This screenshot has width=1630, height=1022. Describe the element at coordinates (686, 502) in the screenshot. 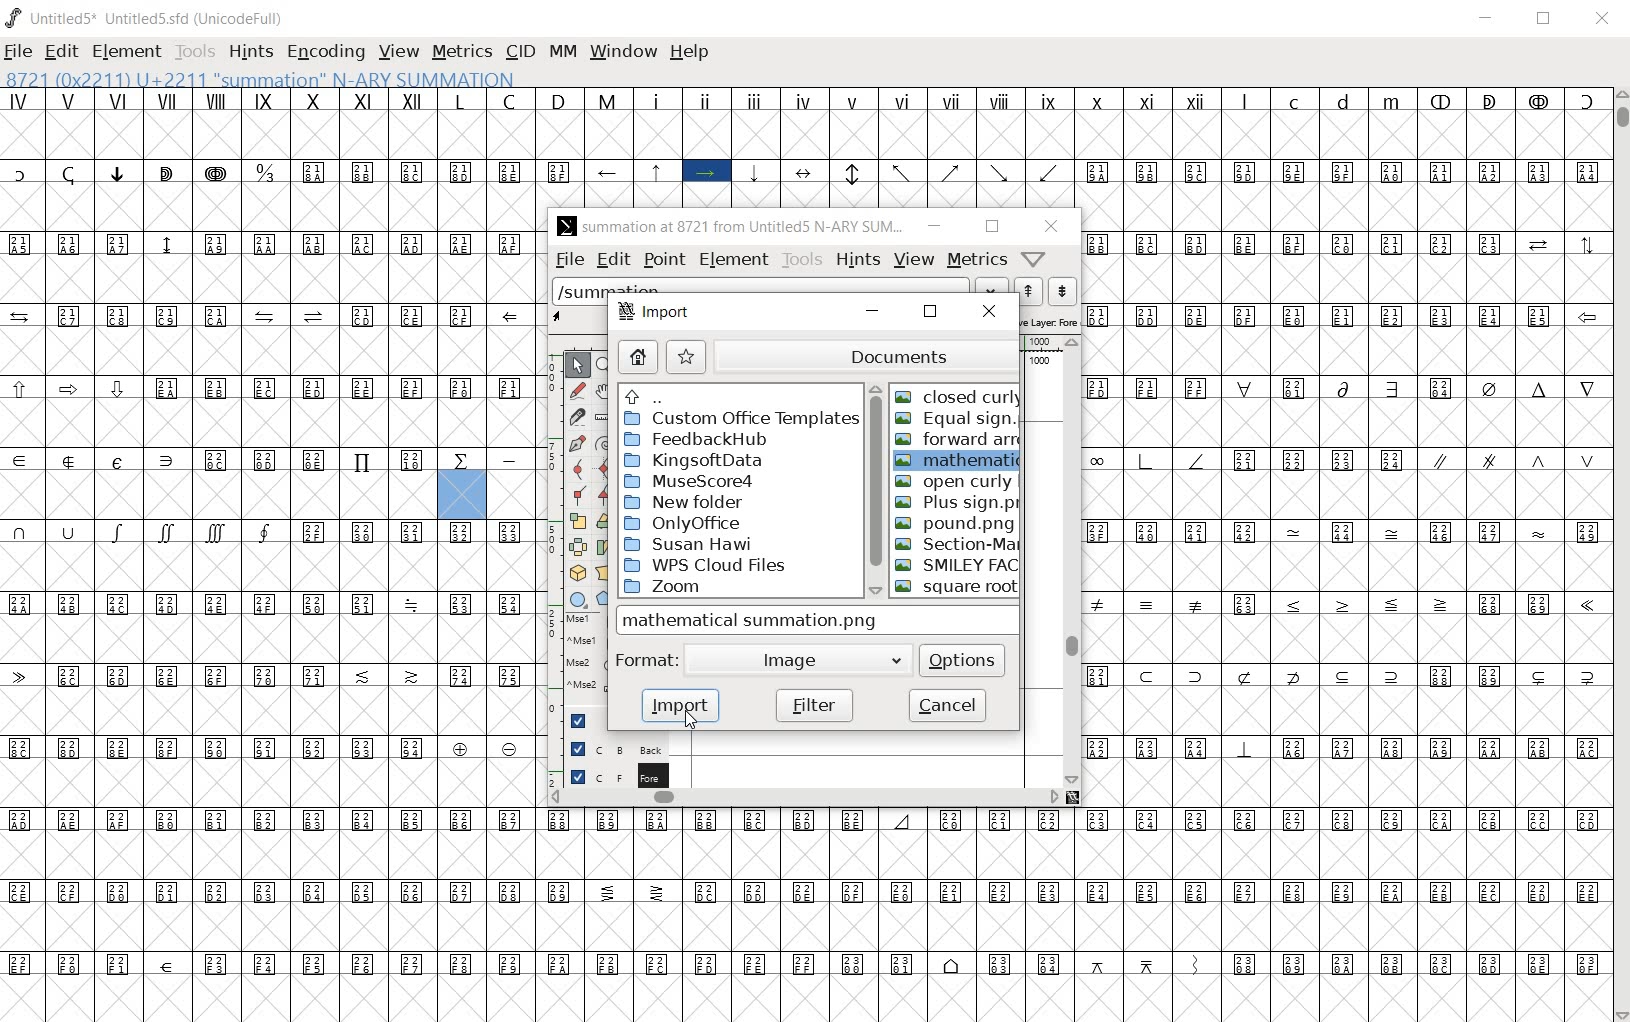

I see `New Folder` at that location.